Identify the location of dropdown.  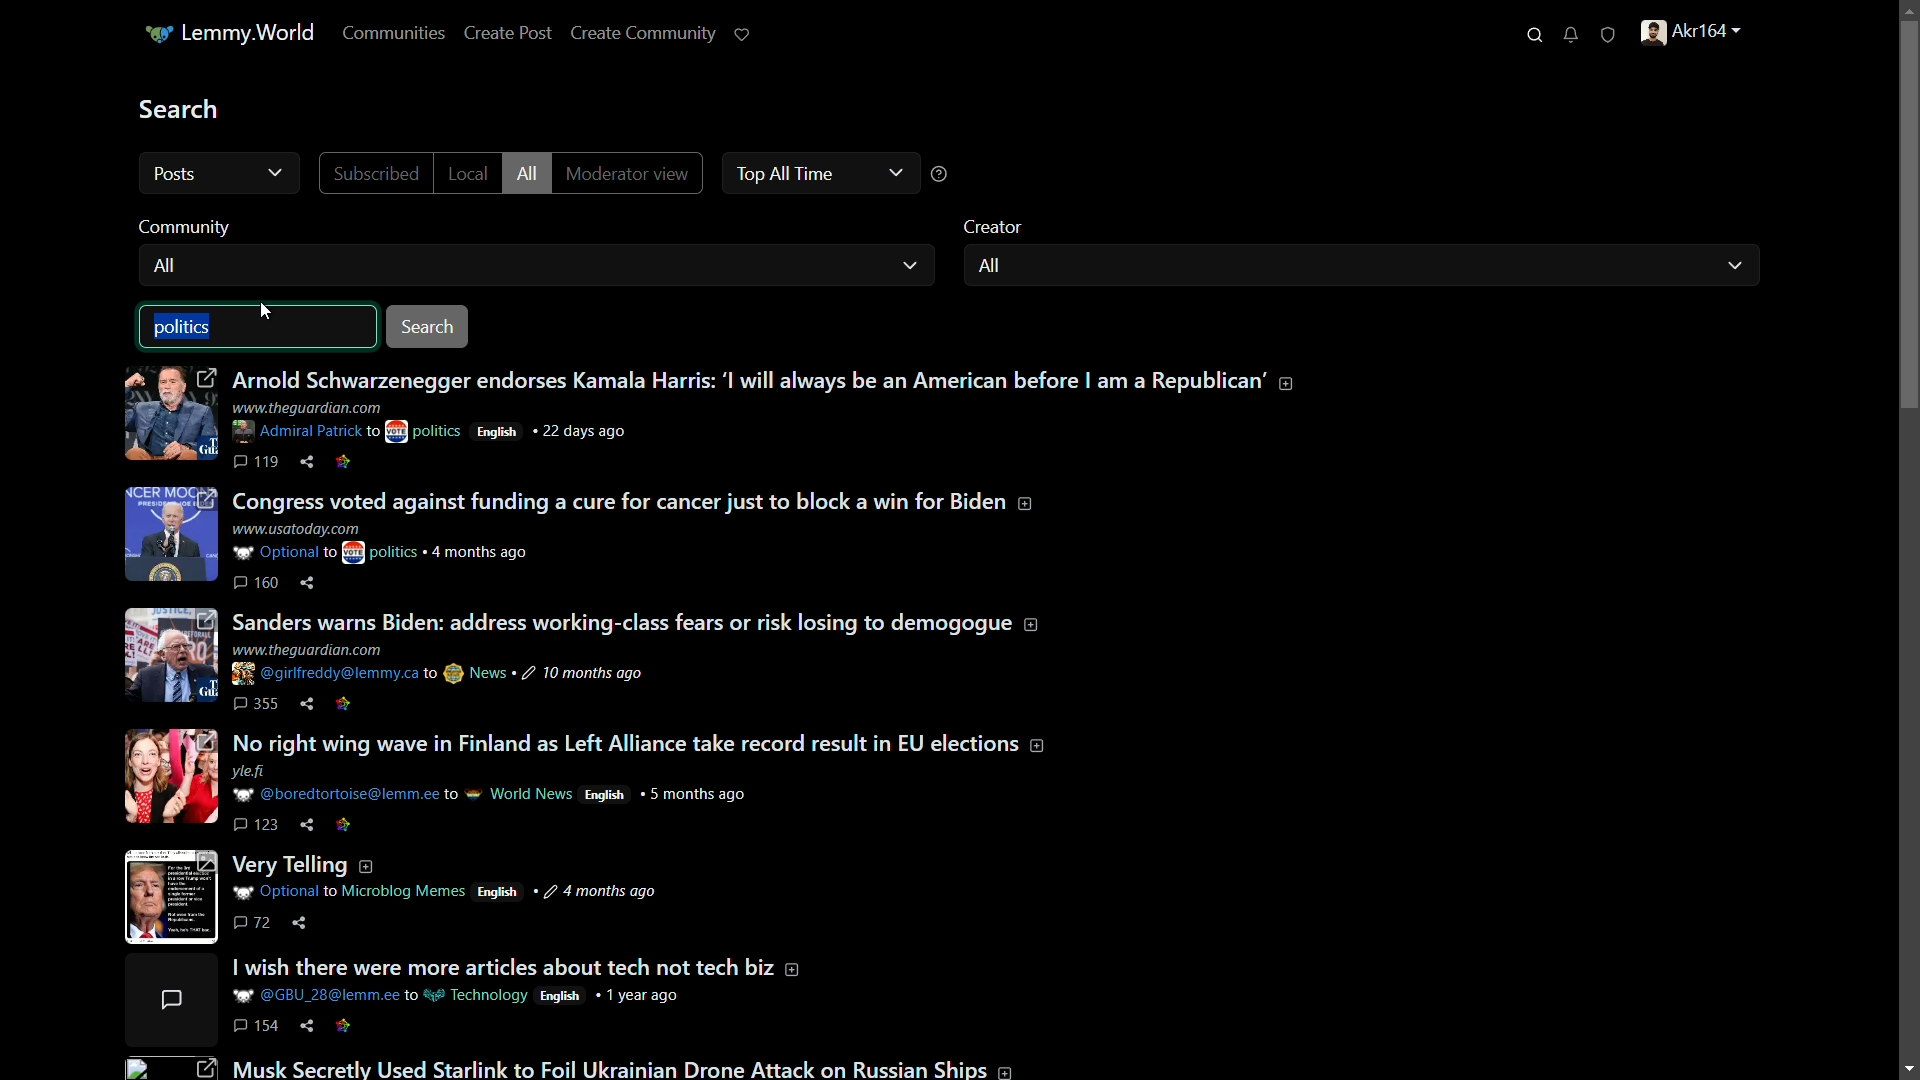
(1744, 266).